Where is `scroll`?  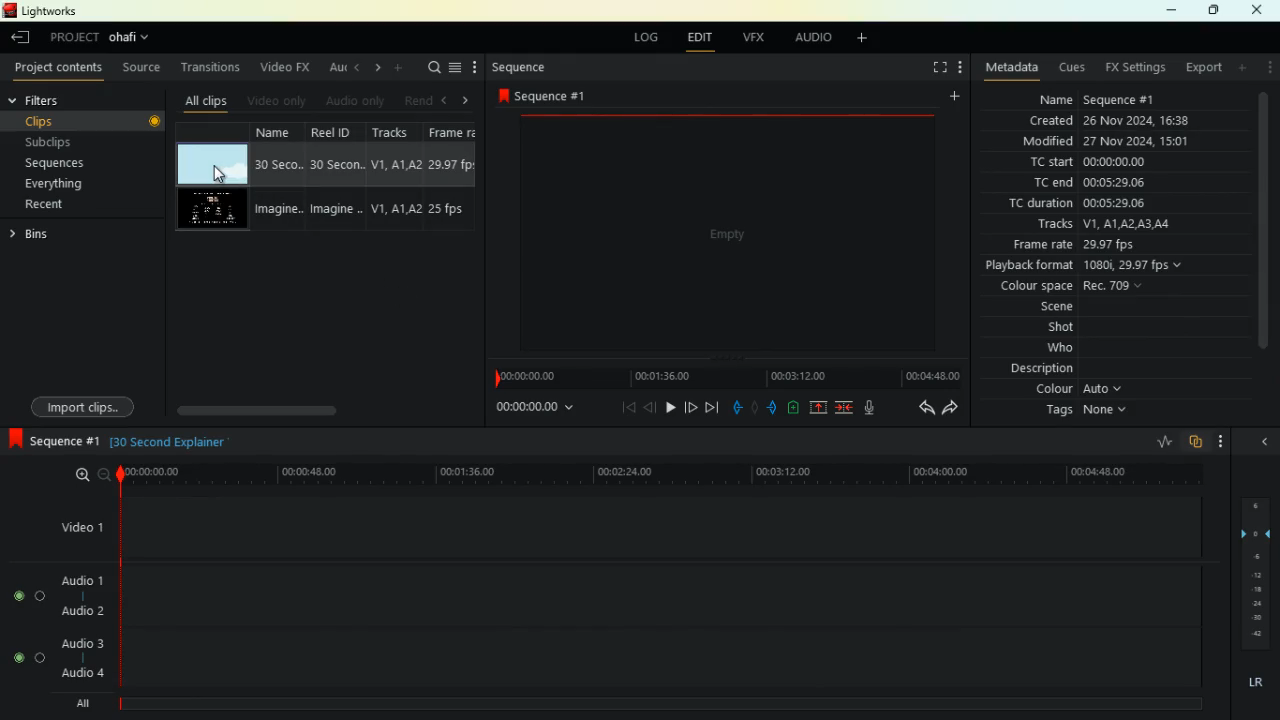 scroll is located at coordinates (281, 408).